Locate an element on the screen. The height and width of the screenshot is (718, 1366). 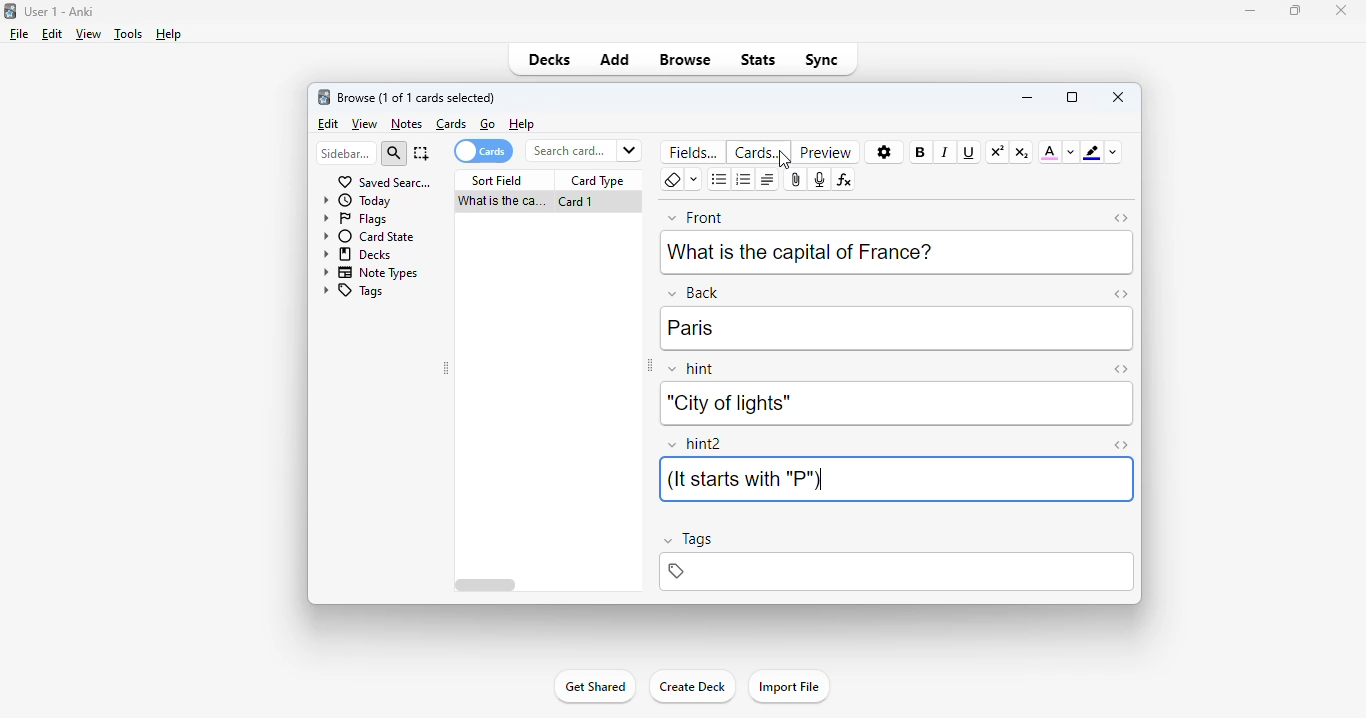
cards is located at coordinates (758, 152).